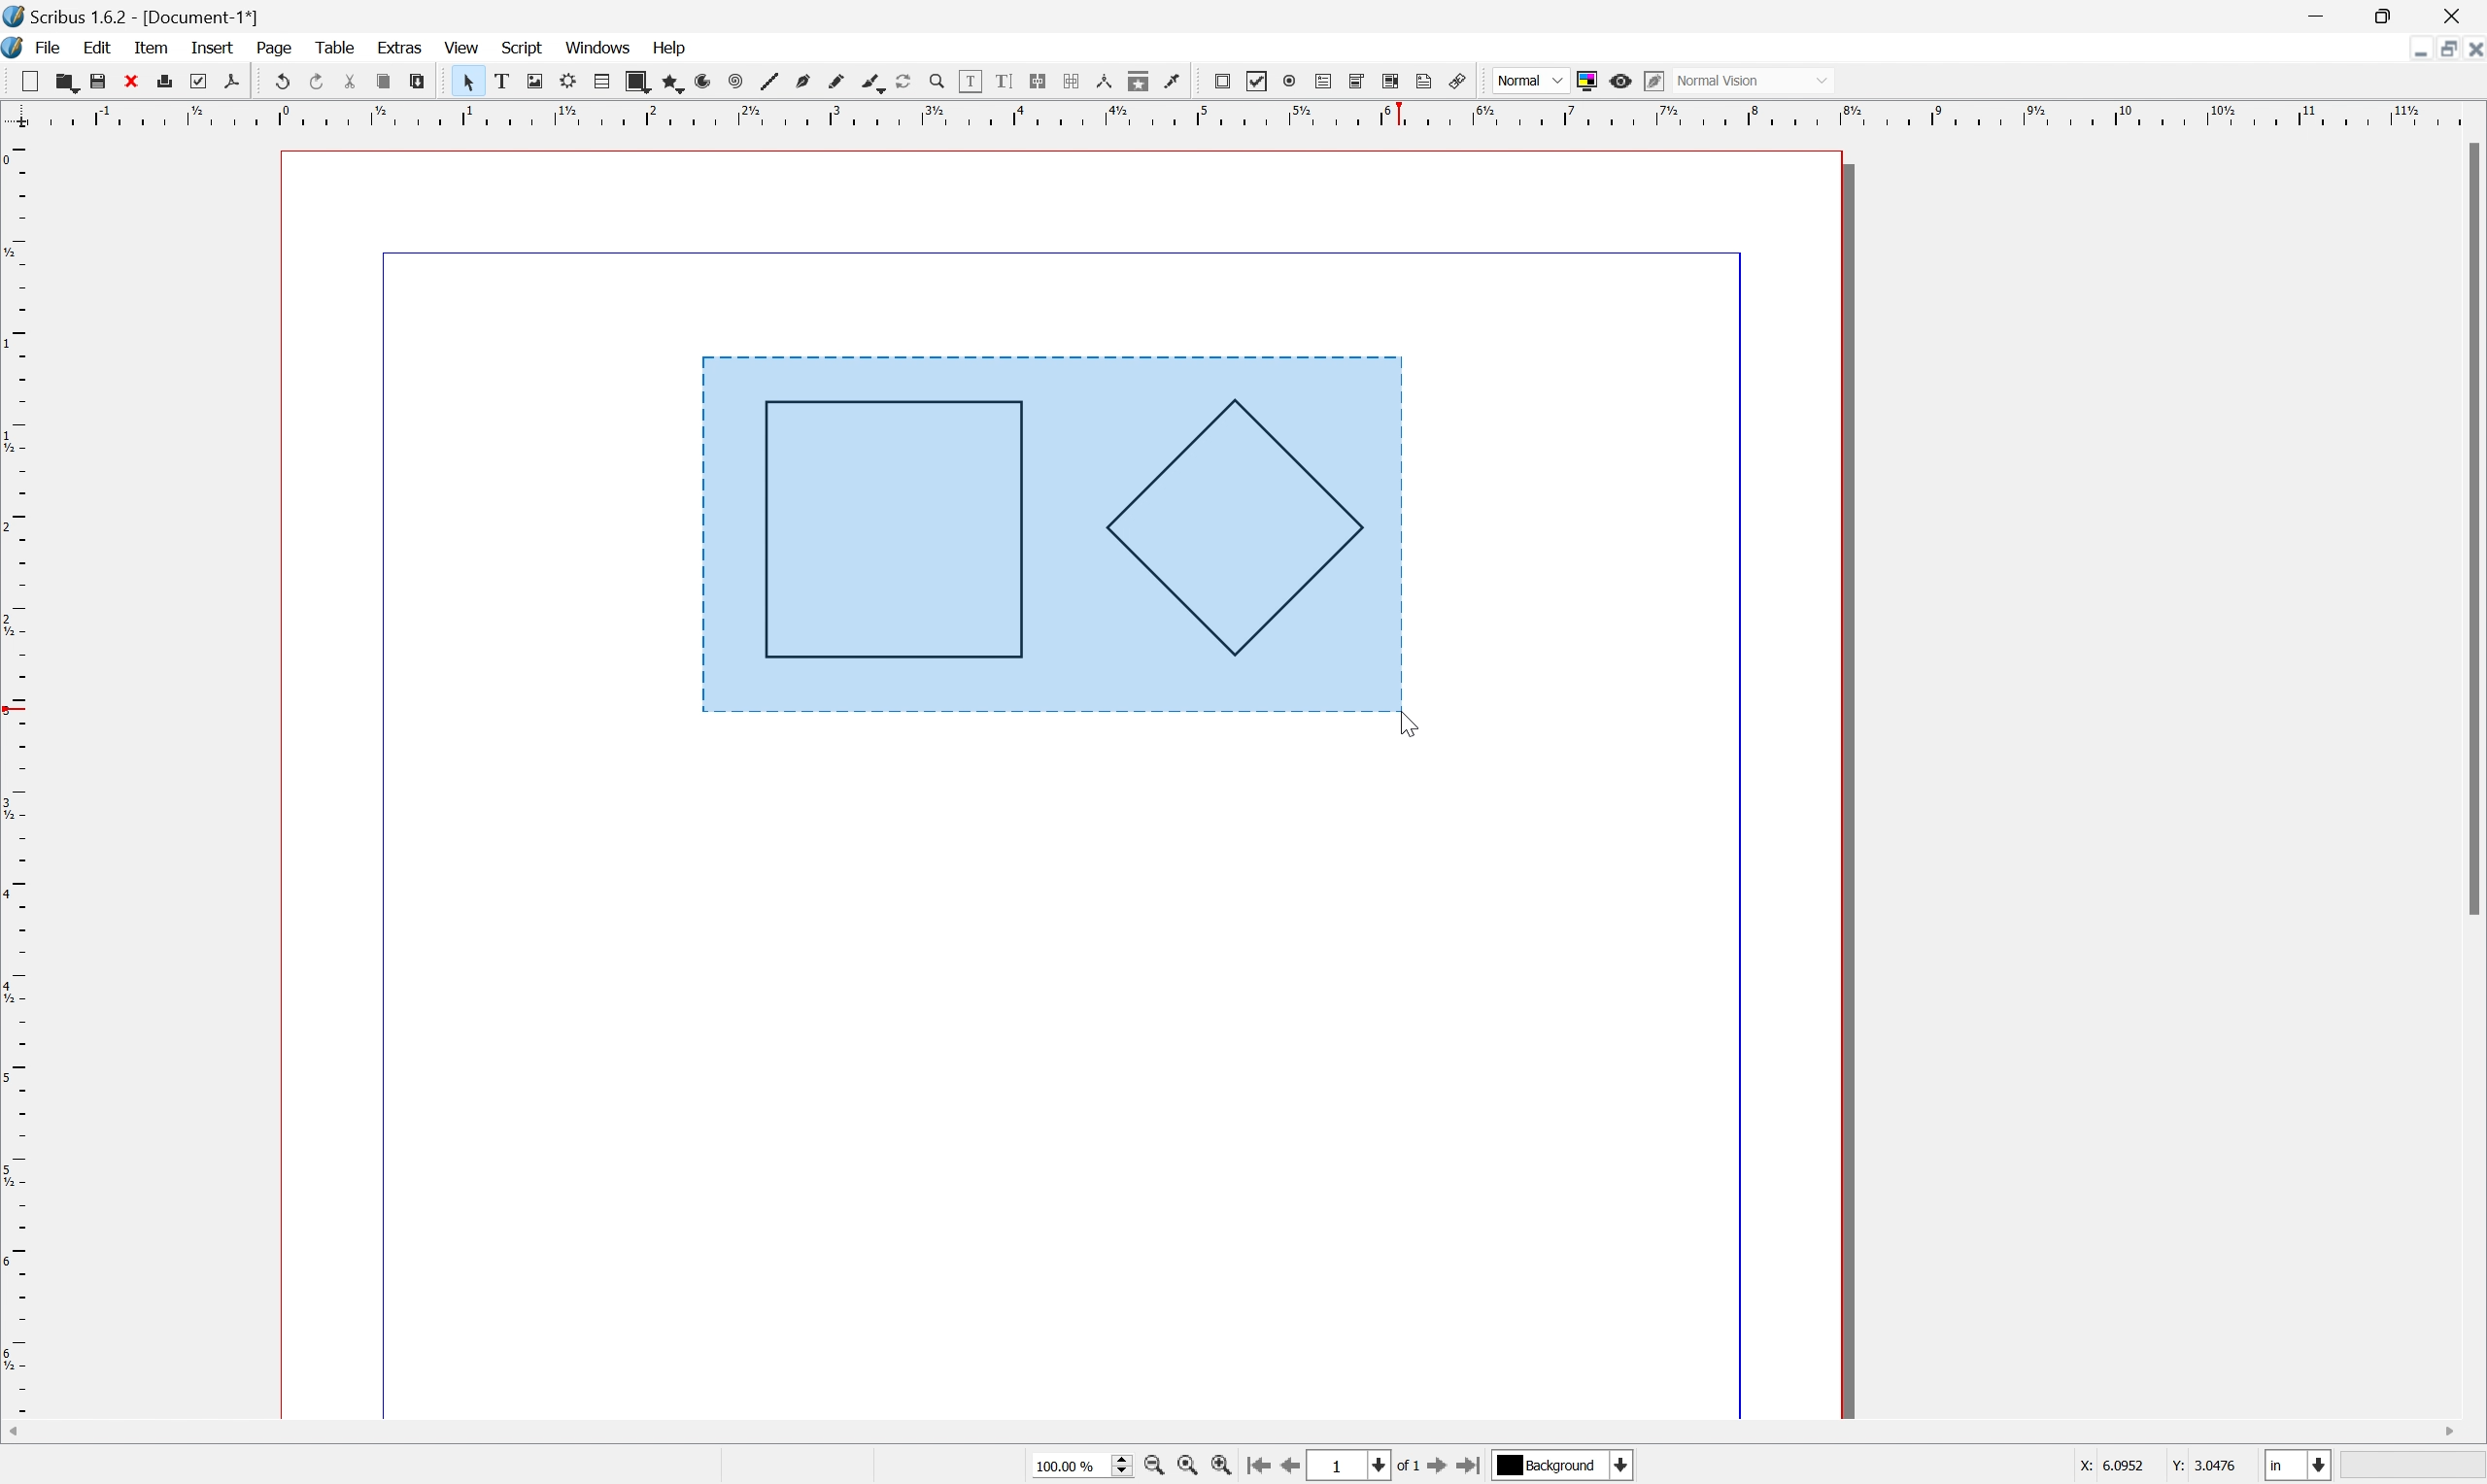 The height and width of the screenshot is (1484, 2487). Describe the element at coordinates (967, 81) in the screenshot. I see `edit contents of frame` at that location.